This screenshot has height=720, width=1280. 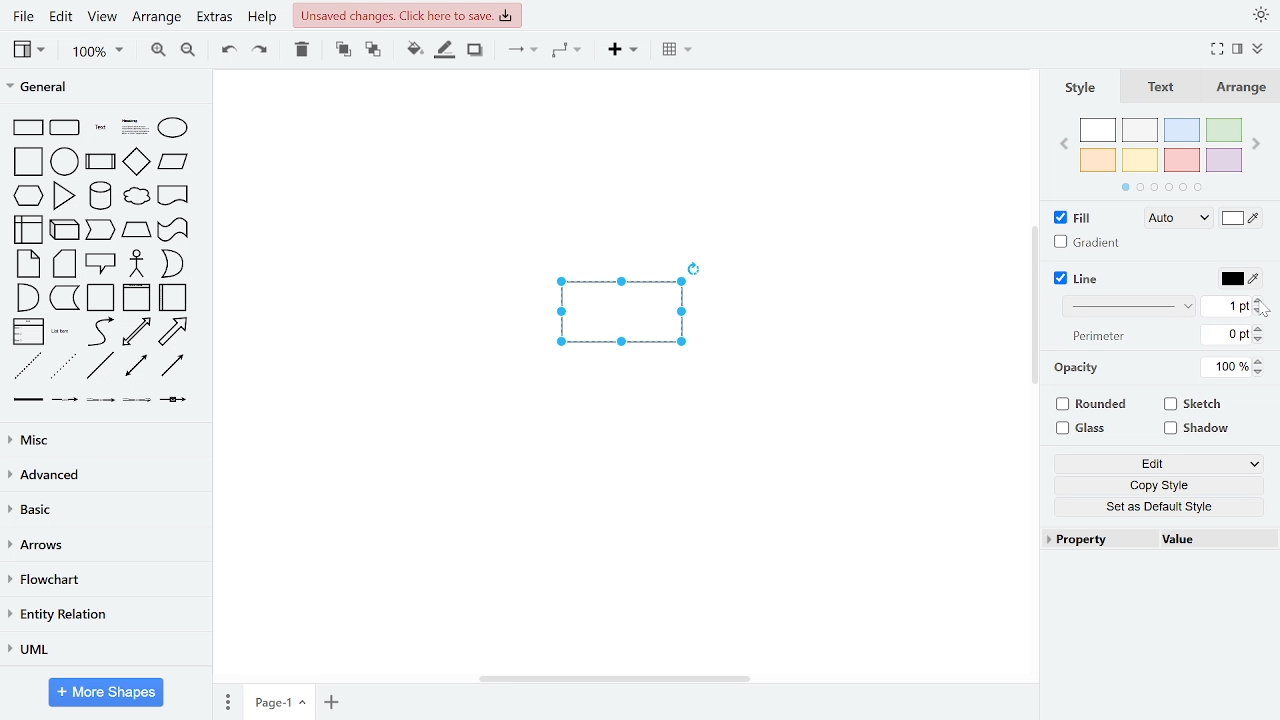 What do you see at coordinates (622, 51) in the screenshot?
I see `insert` at bounding box center [622, 51].